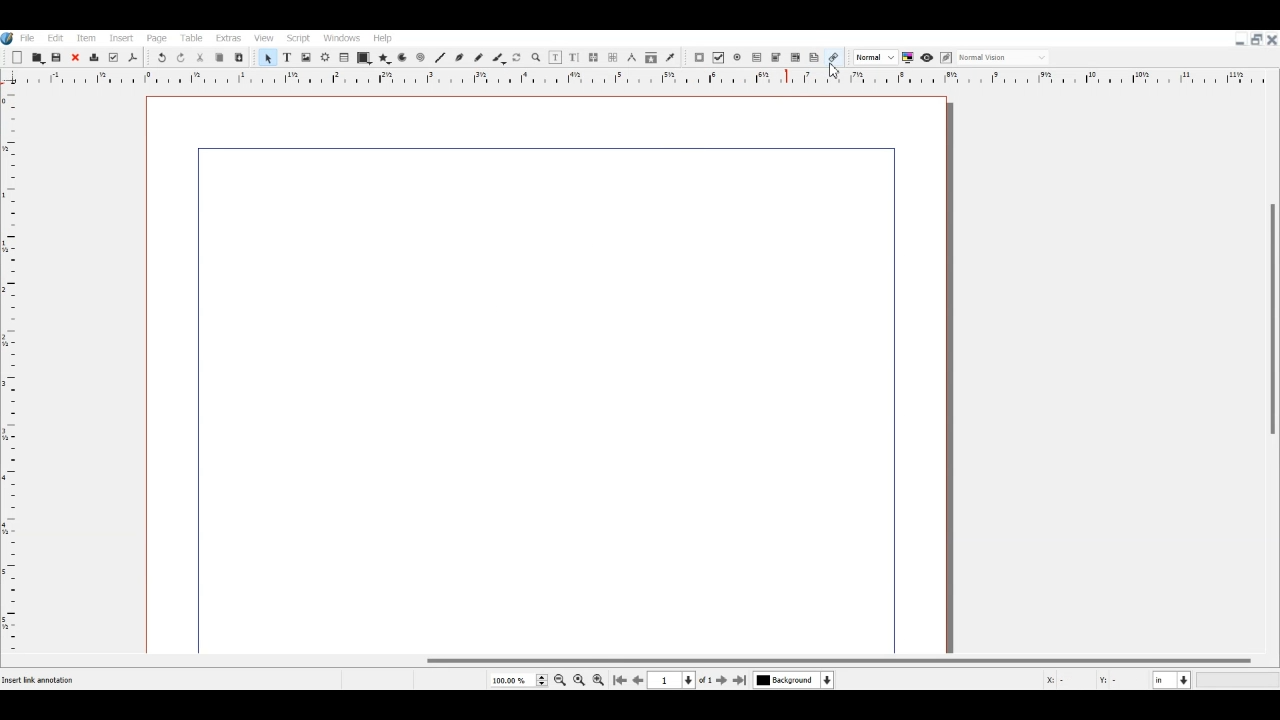 The width and height of the screenshot is (1280, 720). Describe the element at coordinates (459, 57) in the screenshot. I see `Bezier curve` at that location.